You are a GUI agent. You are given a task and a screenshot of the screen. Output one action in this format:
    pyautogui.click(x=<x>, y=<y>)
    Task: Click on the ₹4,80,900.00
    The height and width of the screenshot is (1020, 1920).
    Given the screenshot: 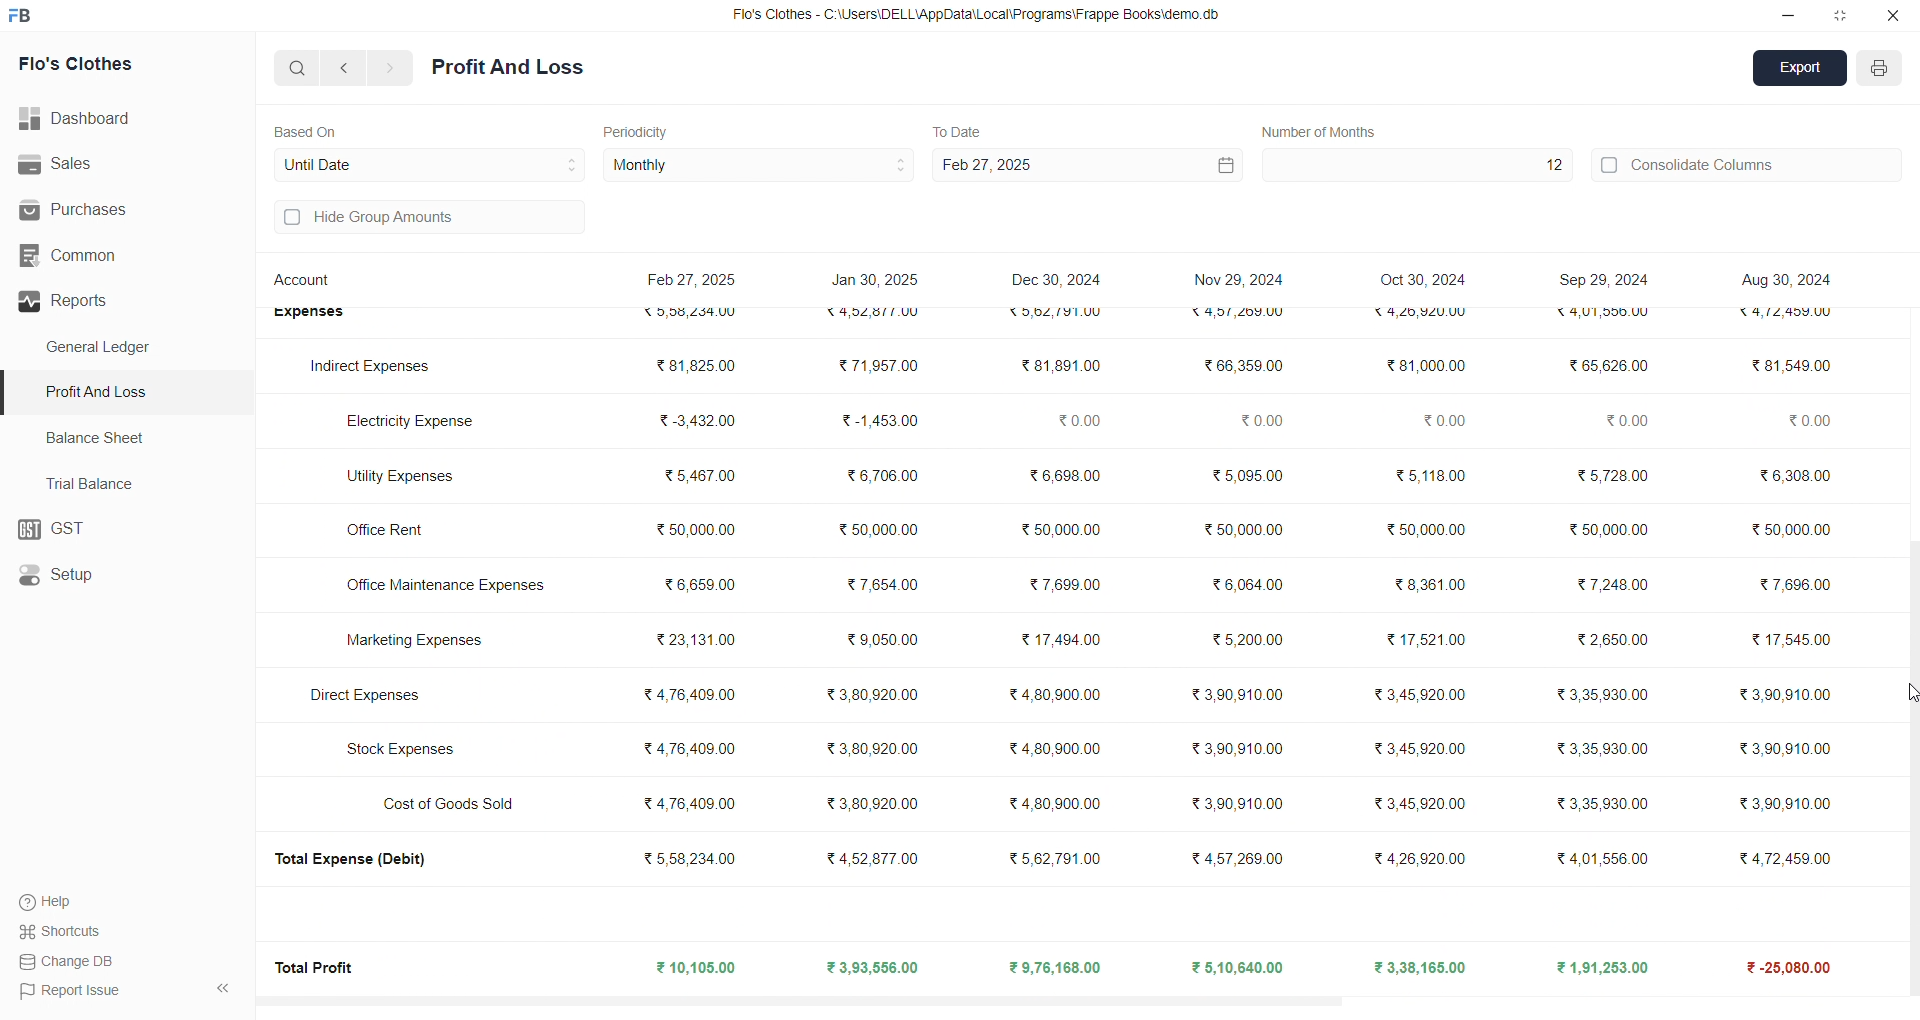 What is the action you would take?
    pyautogui.click(x=1054, y=696)
    